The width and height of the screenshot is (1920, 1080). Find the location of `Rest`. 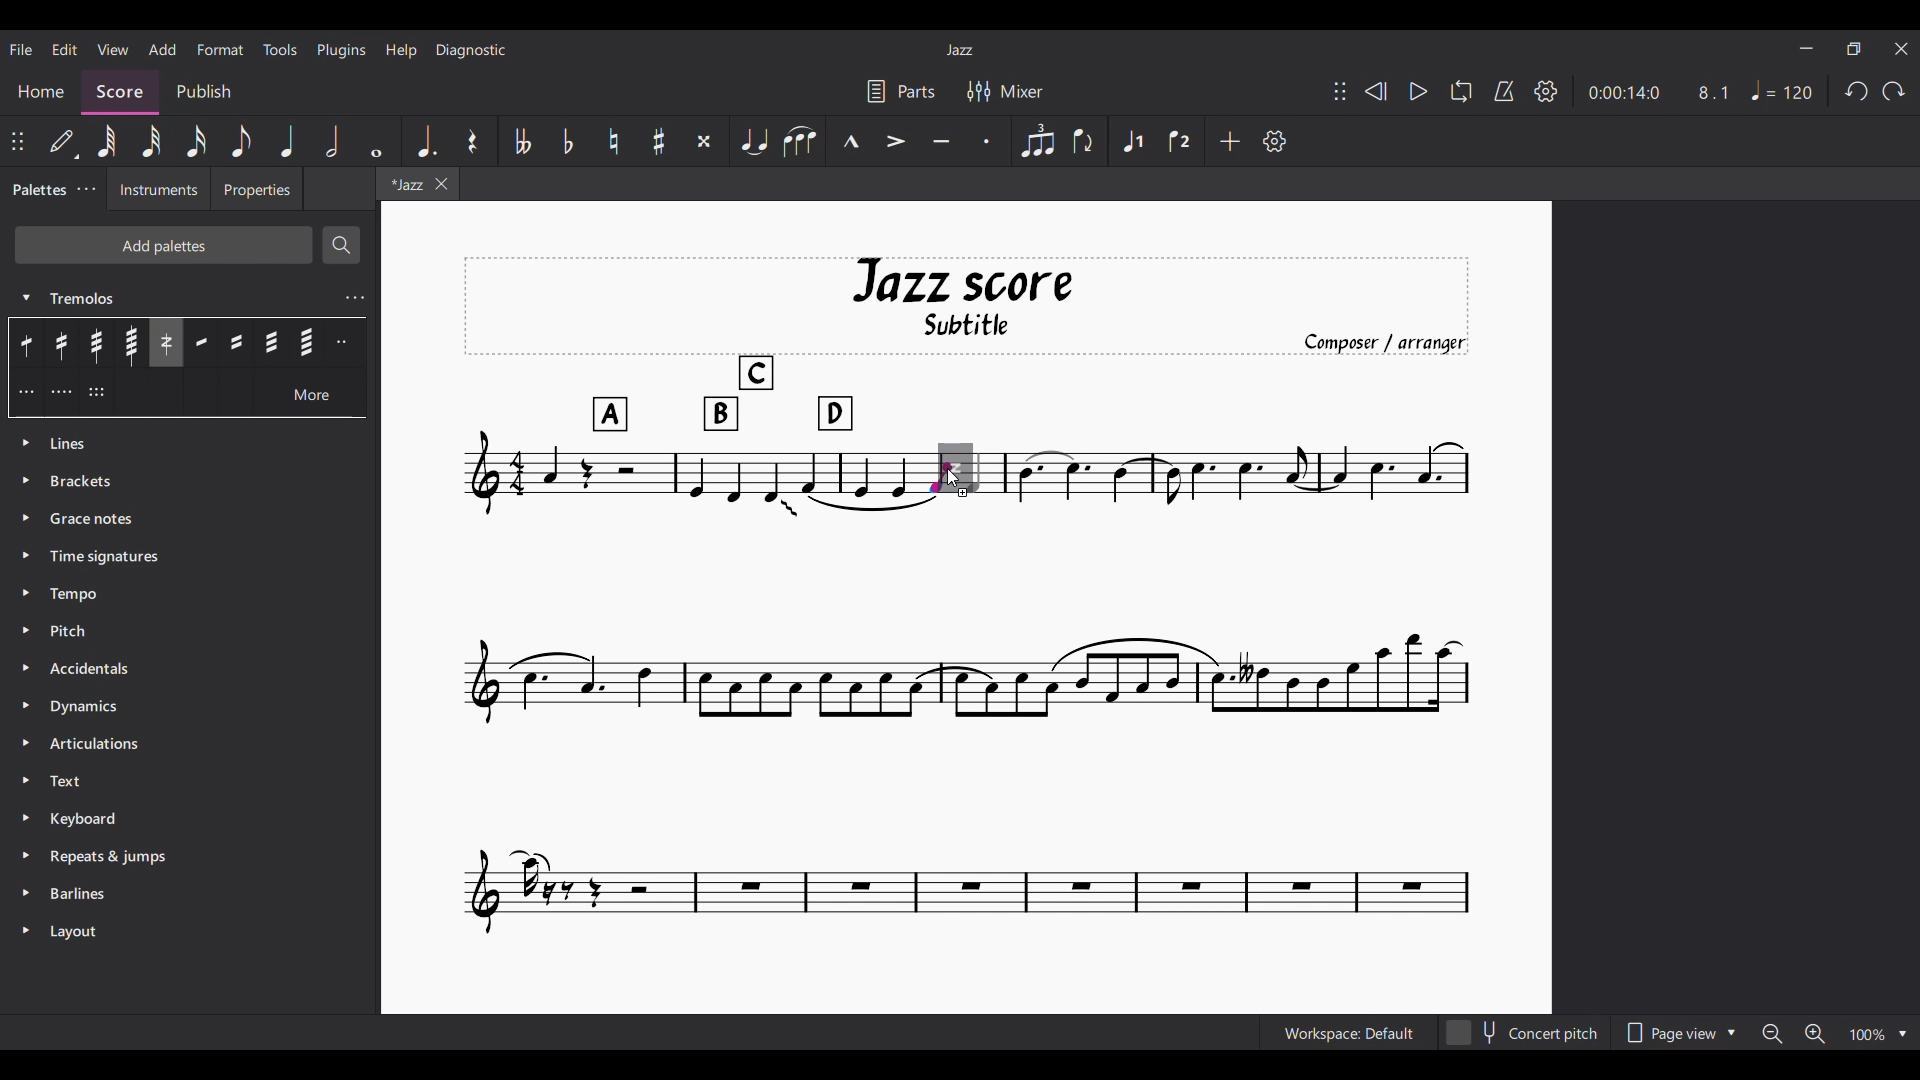

Rest is located at coordinates (474, 140).